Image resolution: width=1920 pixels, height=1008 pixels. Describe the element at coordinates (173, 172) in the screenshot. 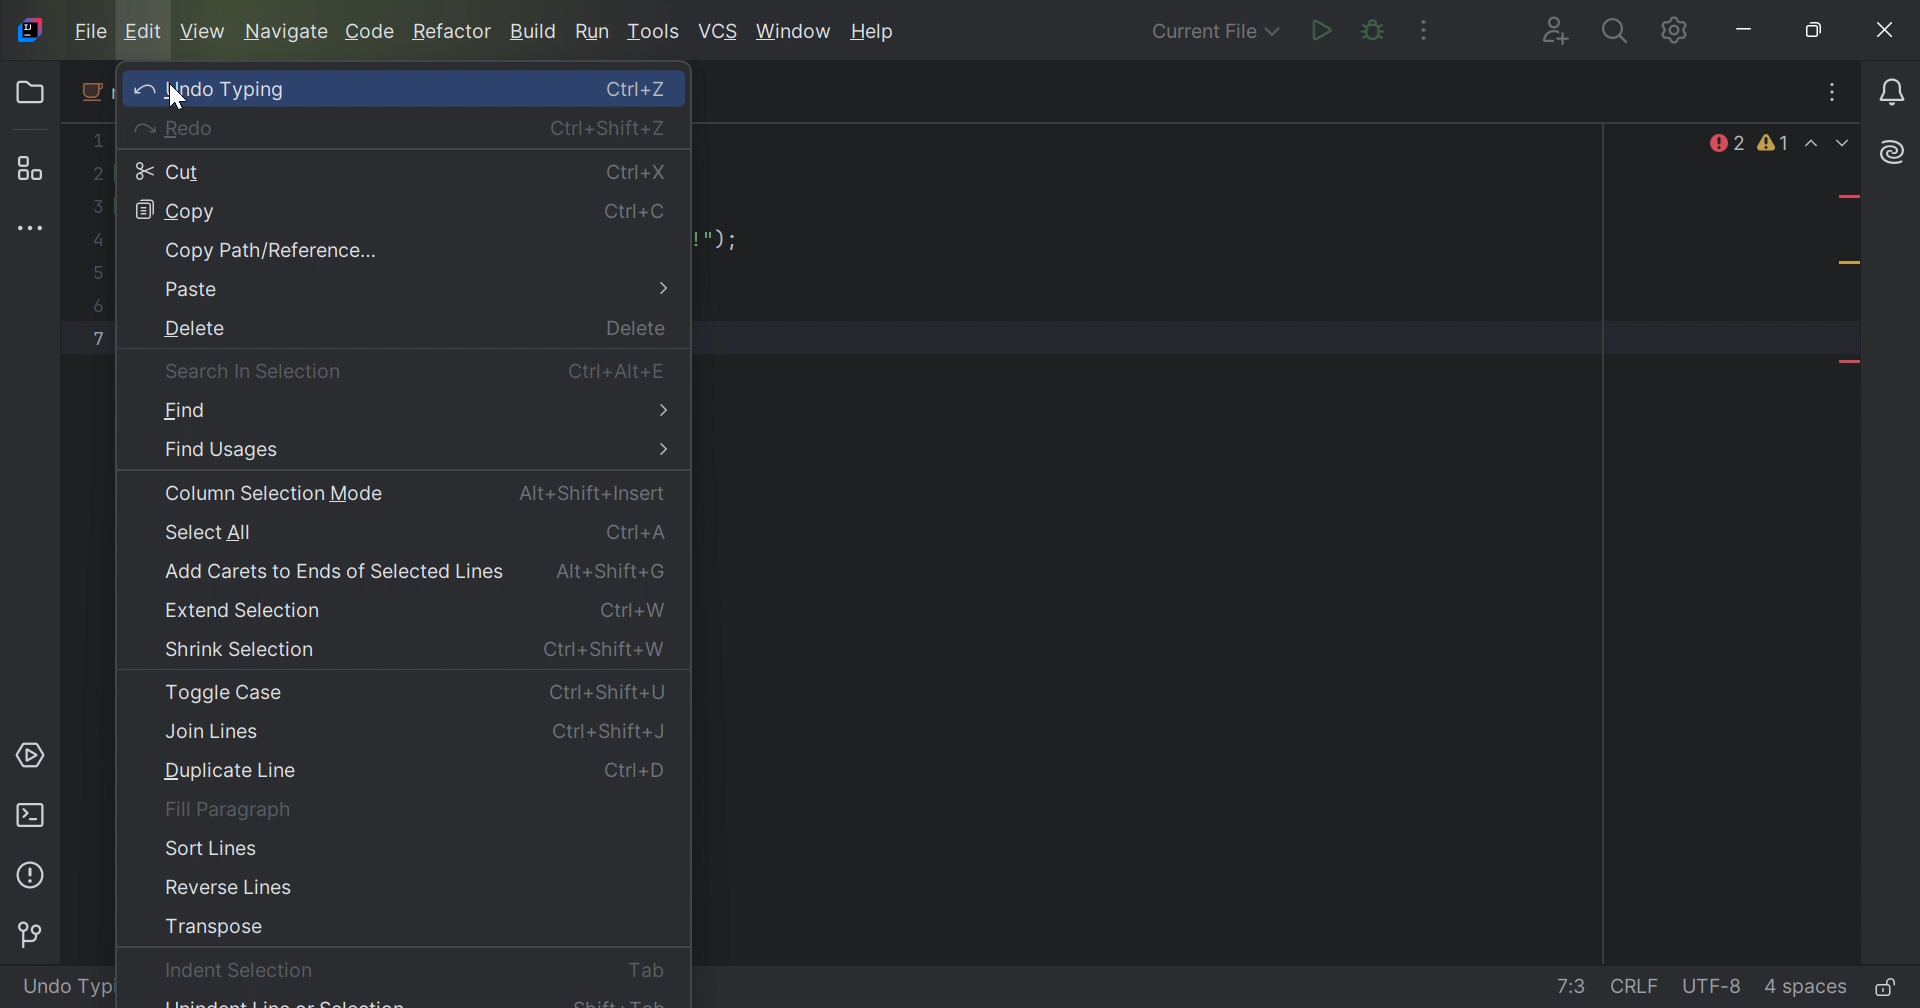

I see `Cut` at that location.